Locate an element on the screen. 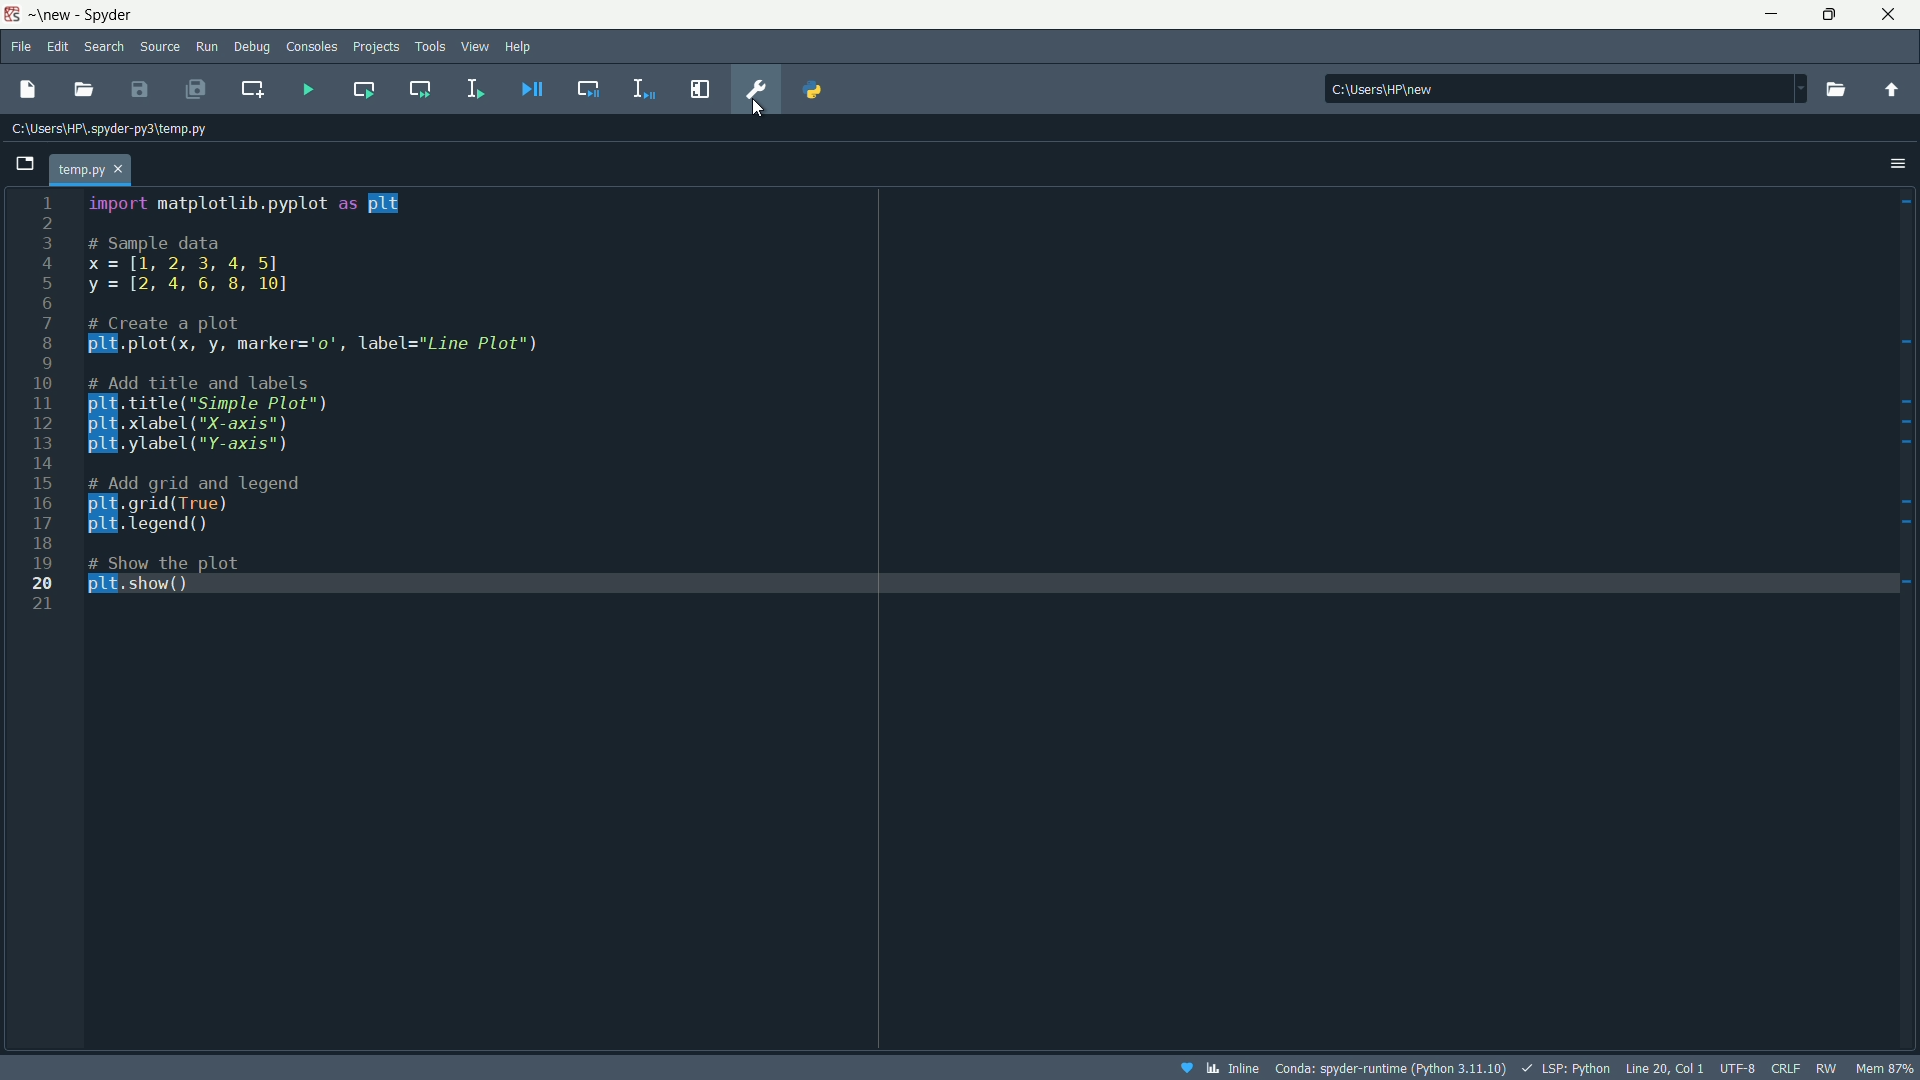 Image resolution: width=1920 pixels, height=1080 pixels. temp.py  is located at coordinates (94, 168).